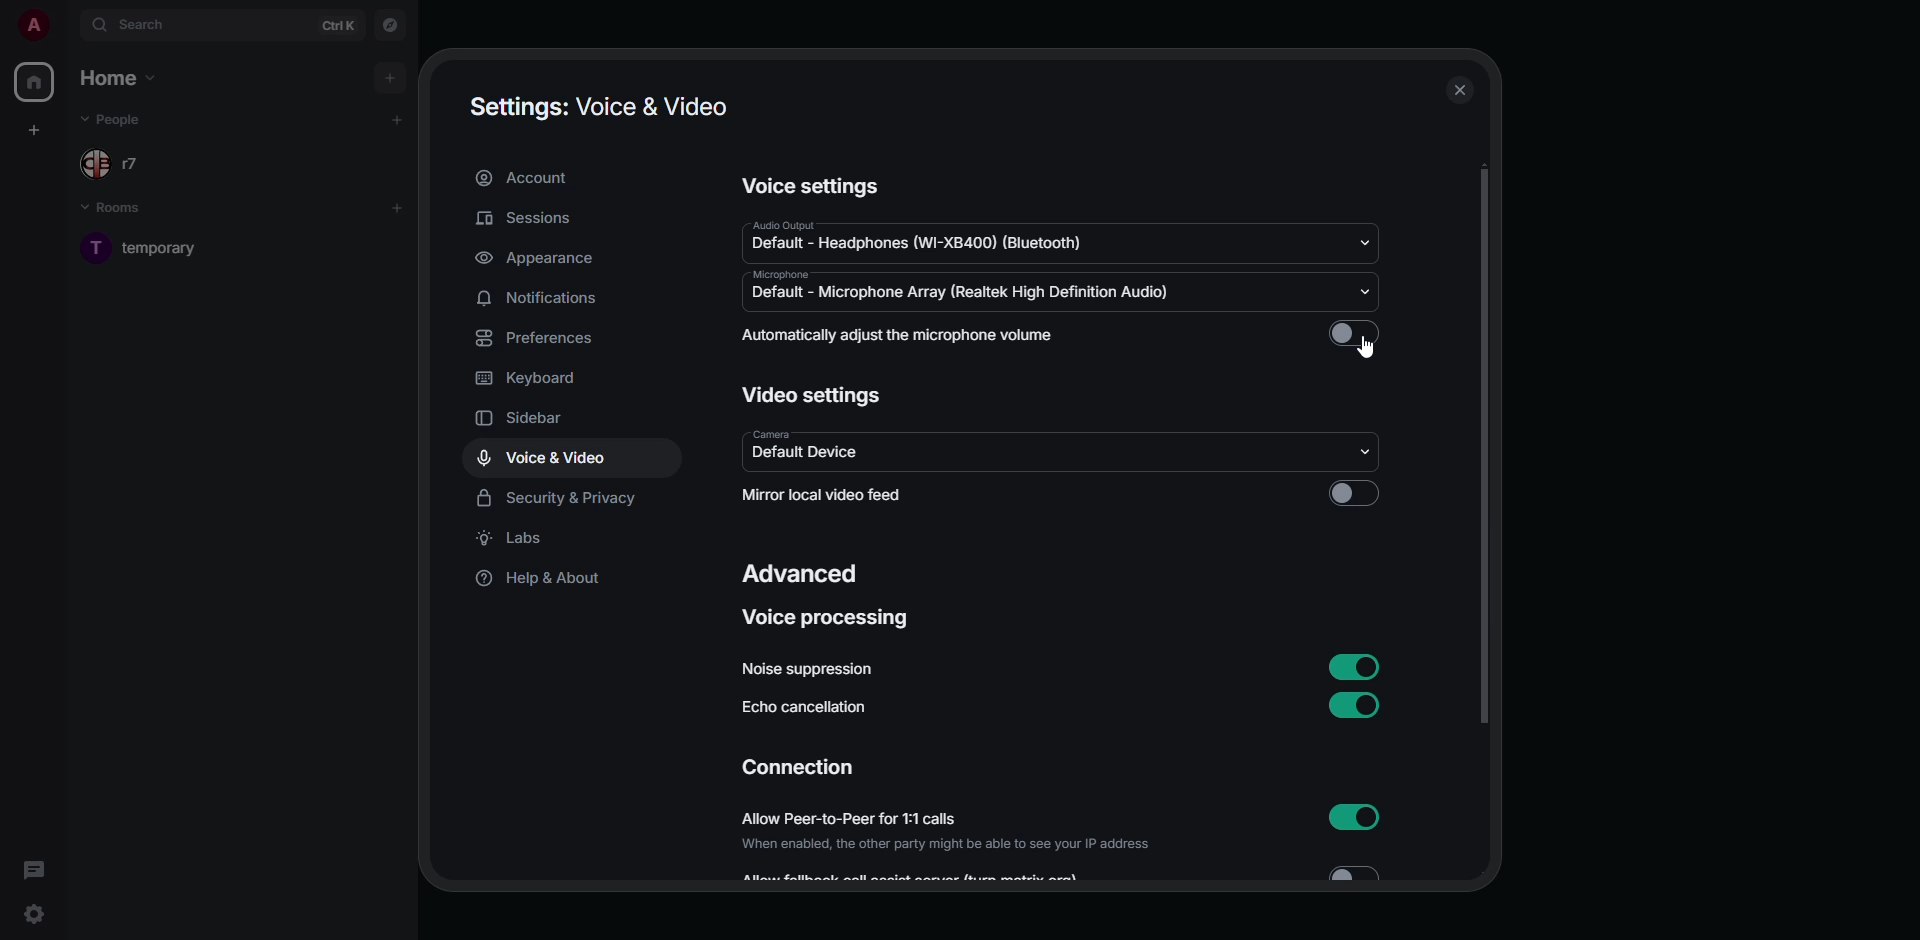 This screenshot has width=1920, height=940. I want to click on profile, so click(34, 26).